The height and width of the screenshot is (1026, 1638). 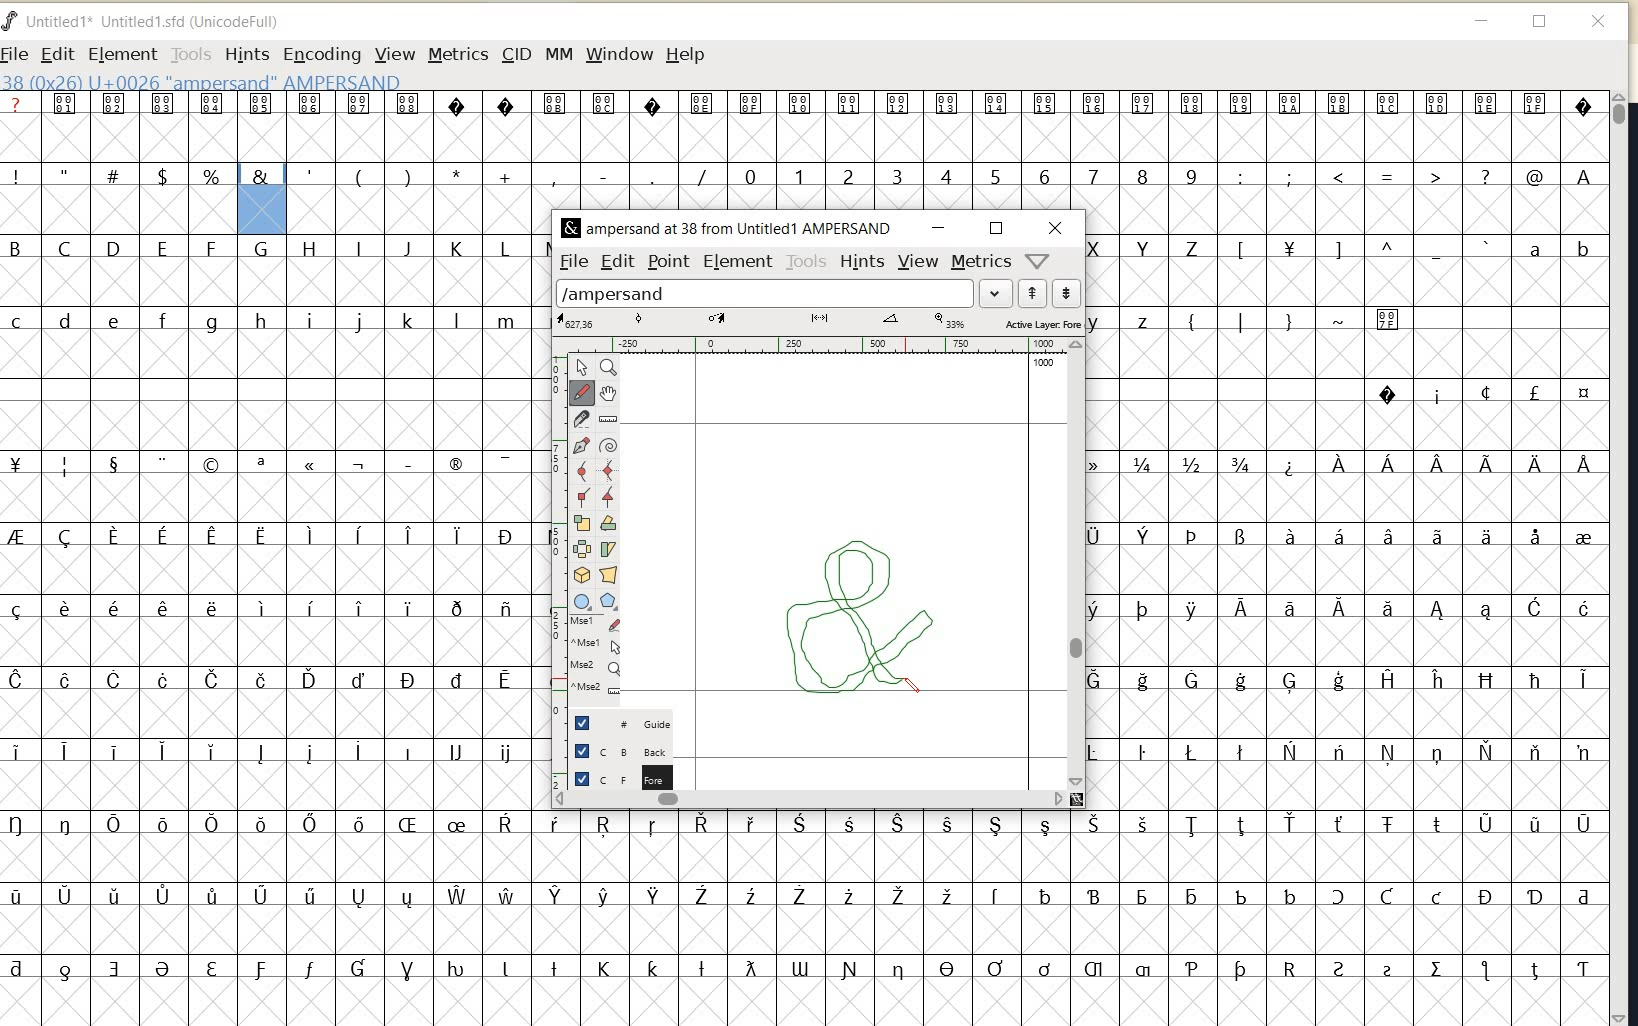 I want to click on glyph characters & numbers, so click(x=948, y=150).